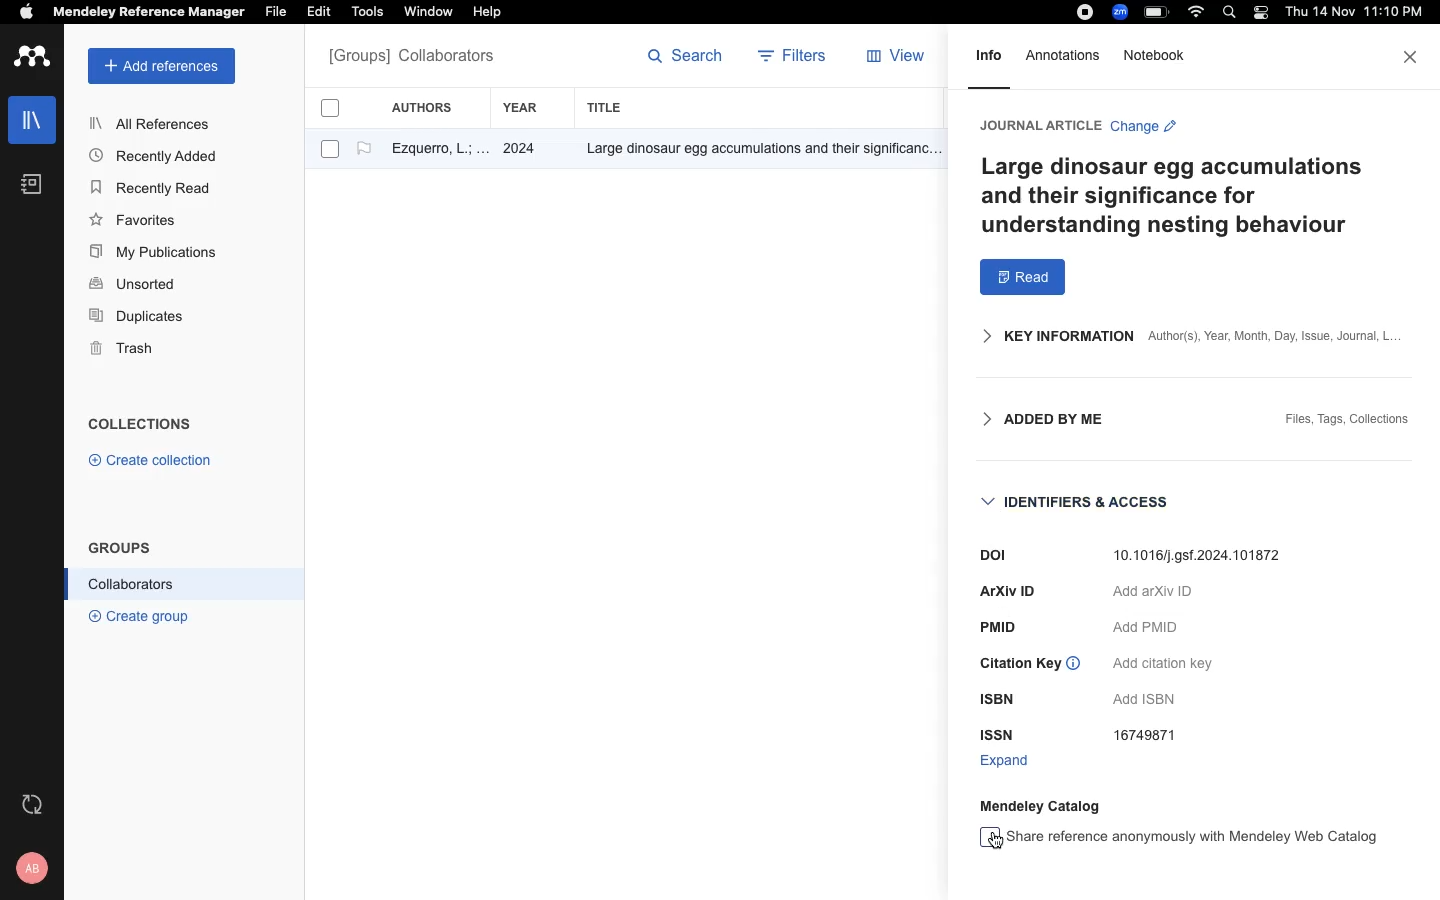 Image resolution: width=1440 pixels, height=900 pixels. What do you see at coordinates (485, 13) in the screenshot?
I see `Help` at bounding box center [485, 13].